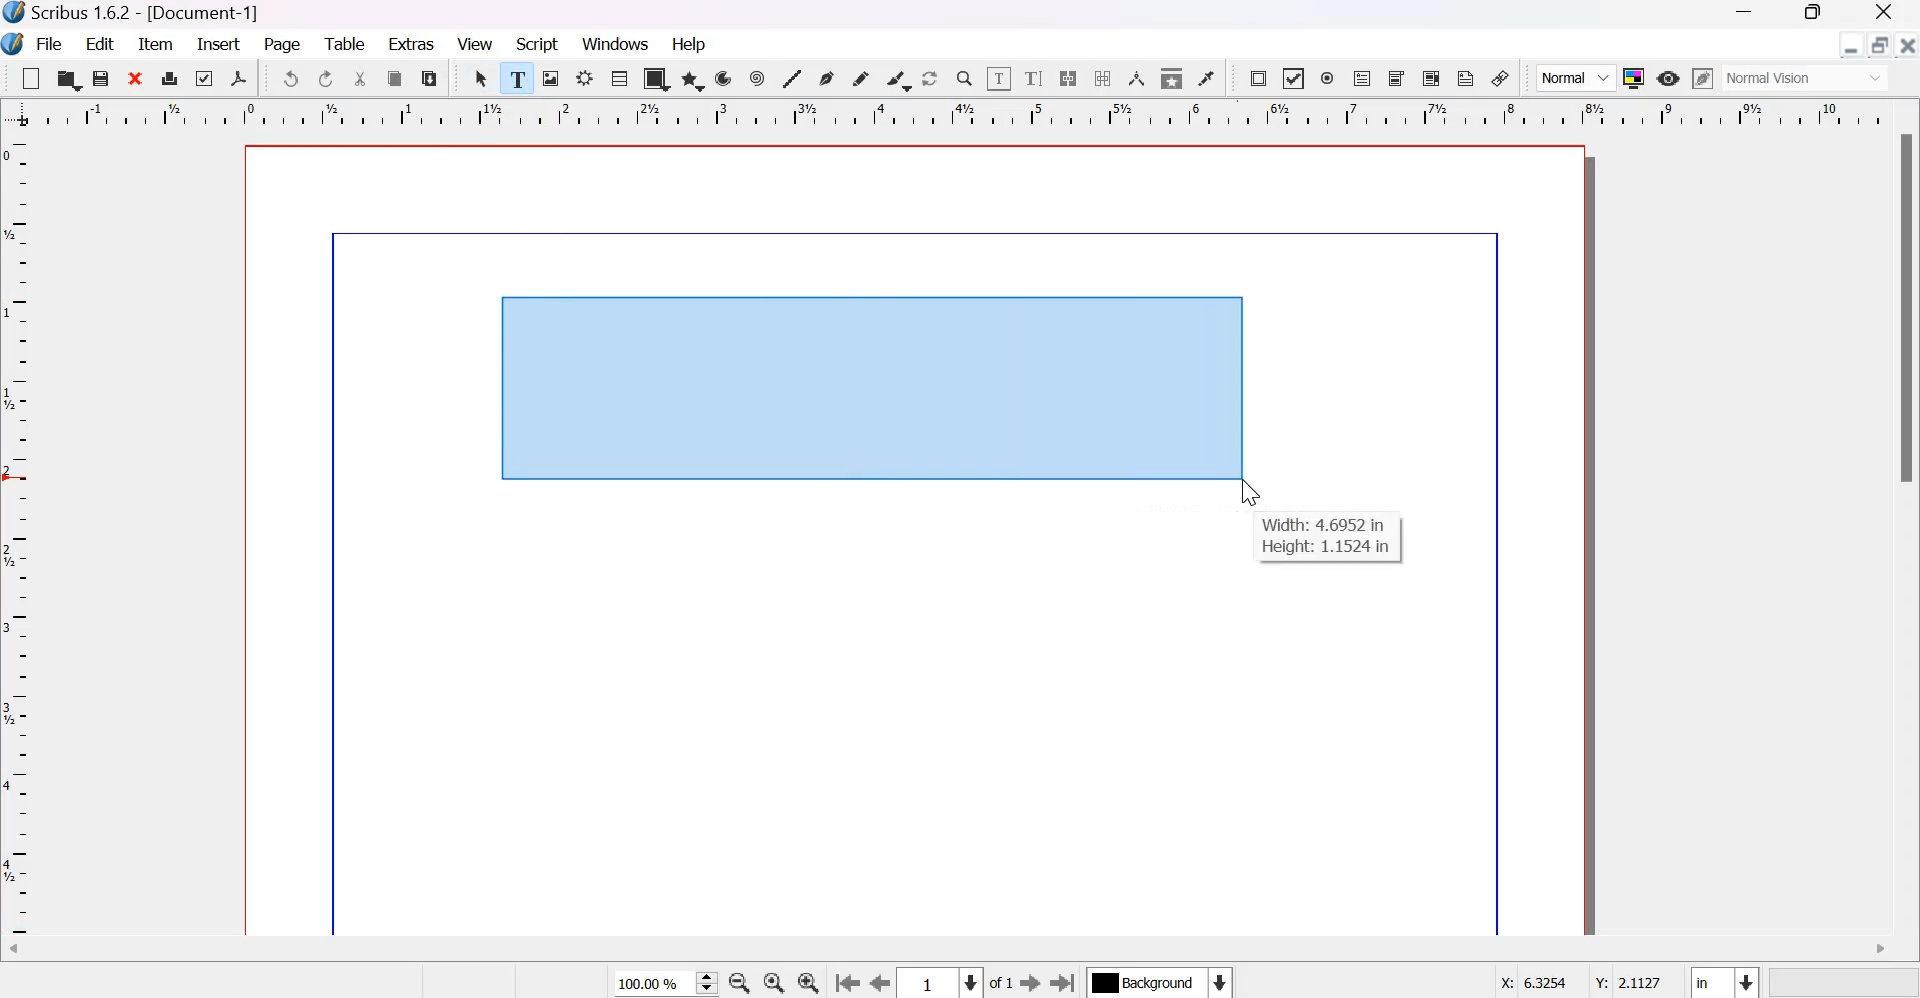 The height and width of the screenshot is (998, 1920). What do you see at coordinates (1668, 80) in the screenshot?
I see `Preview mode` at bounding box center [1668, 80].